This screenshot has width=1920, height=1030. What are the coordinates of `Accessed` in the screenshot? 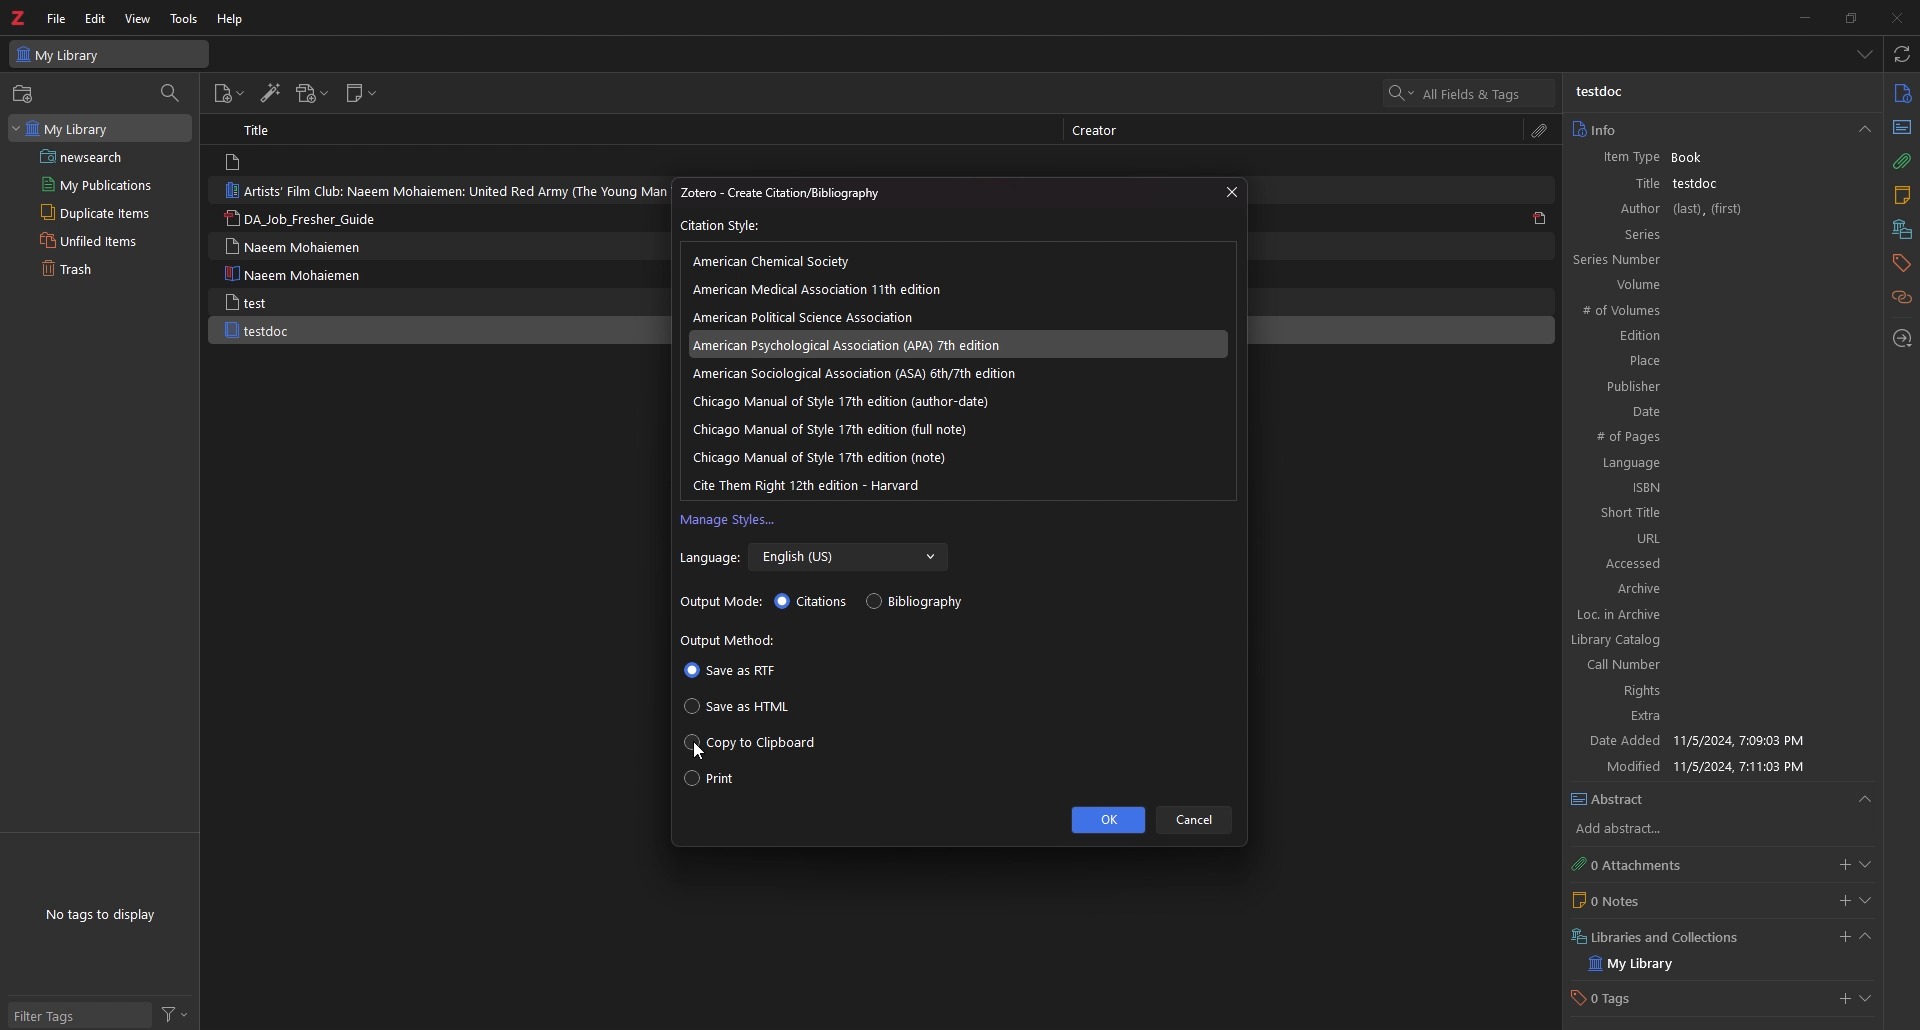 It's located at (1718, 563).